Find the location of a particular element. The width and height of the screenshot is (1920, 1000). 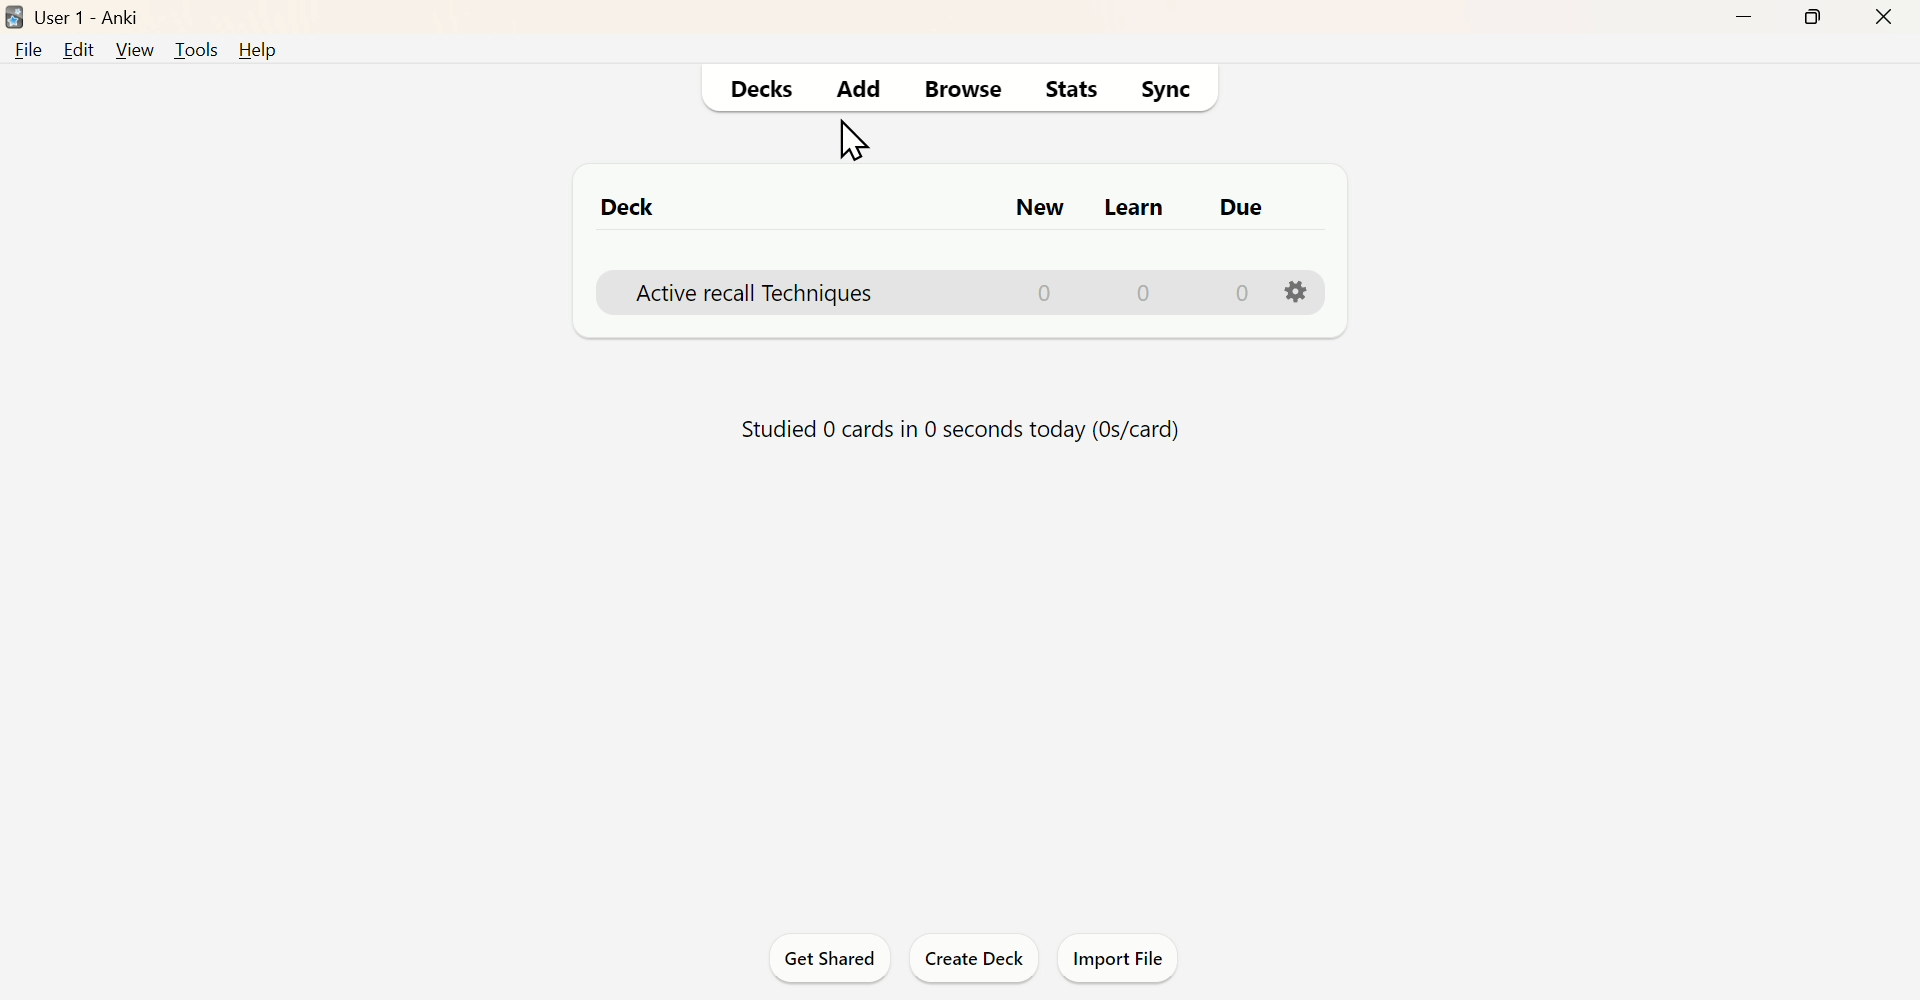

Sync is located at coordinates (1165, 92).